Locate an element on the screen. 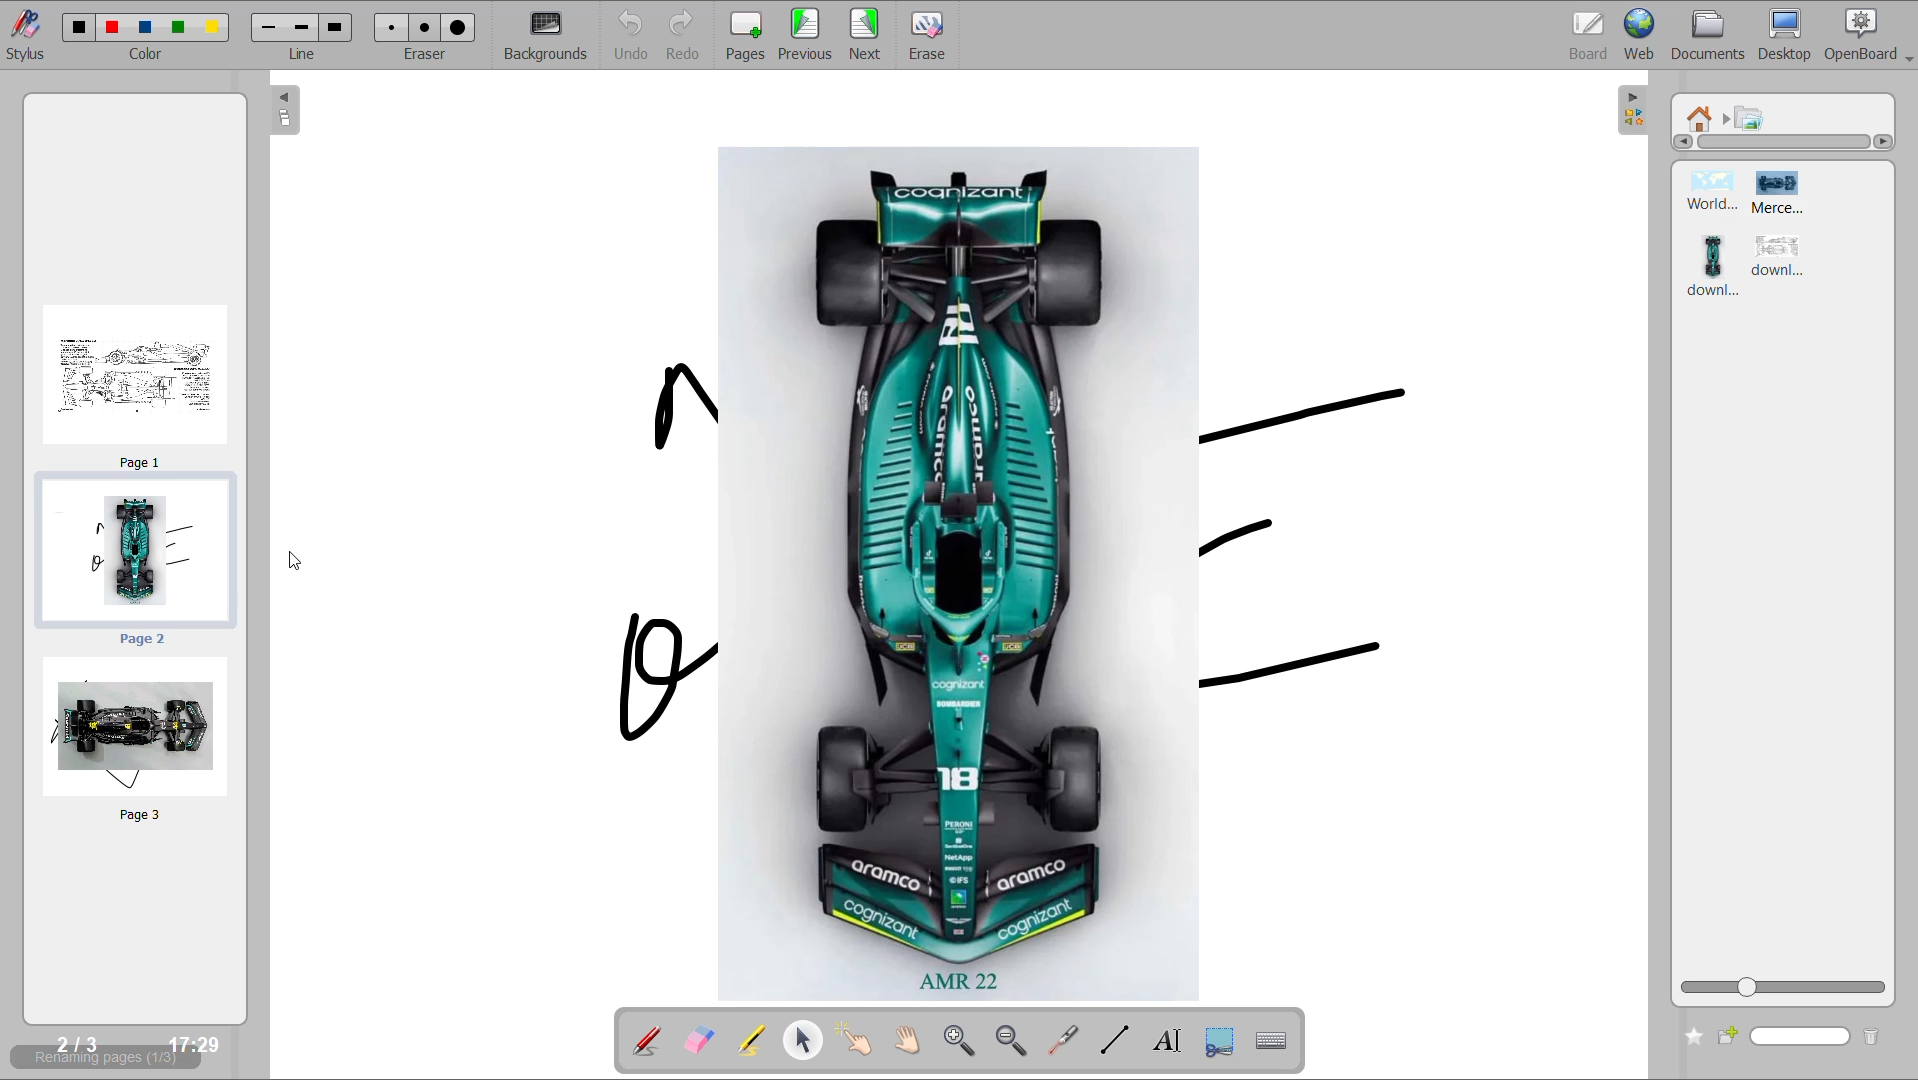  image 2 is located at coordinates (1792, 194).